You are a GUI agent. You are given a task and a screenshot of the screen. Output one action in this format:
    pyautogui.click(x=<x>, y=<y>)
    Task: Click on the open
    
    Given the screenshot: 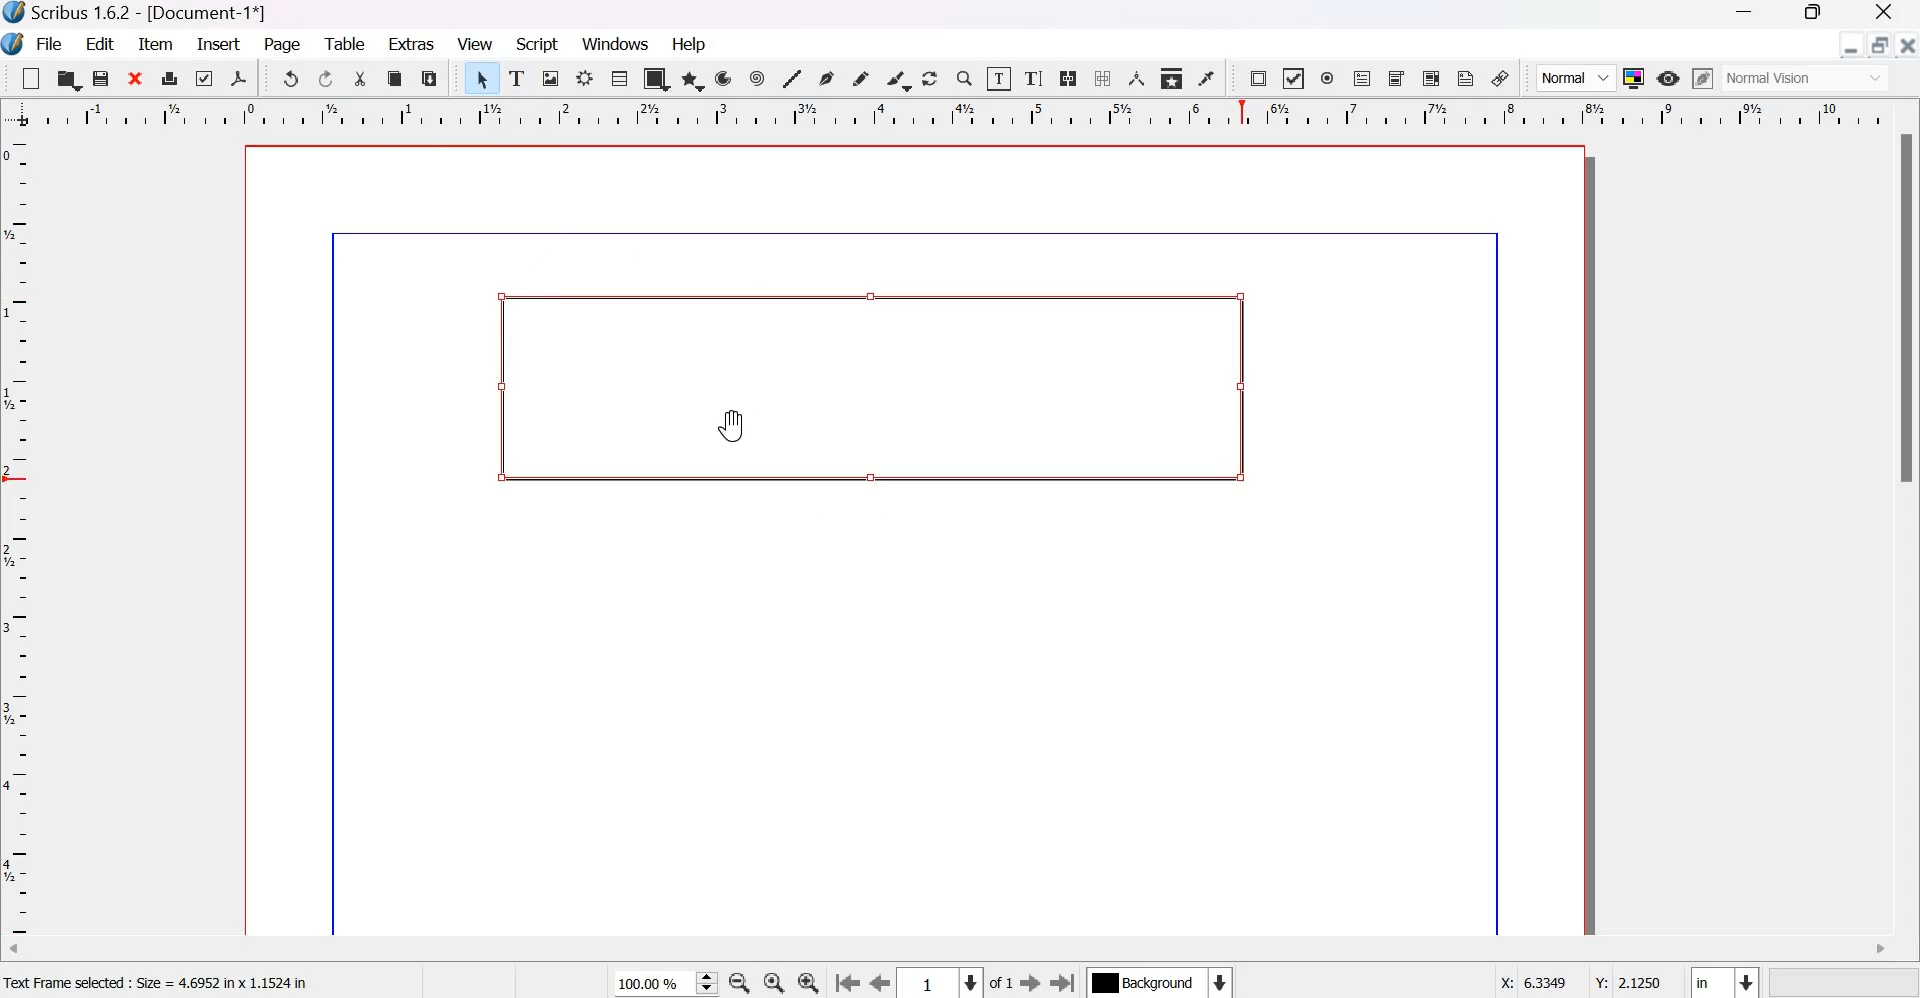 What is the action you would take?
    pyautogui.click(x=67, y=78)
    